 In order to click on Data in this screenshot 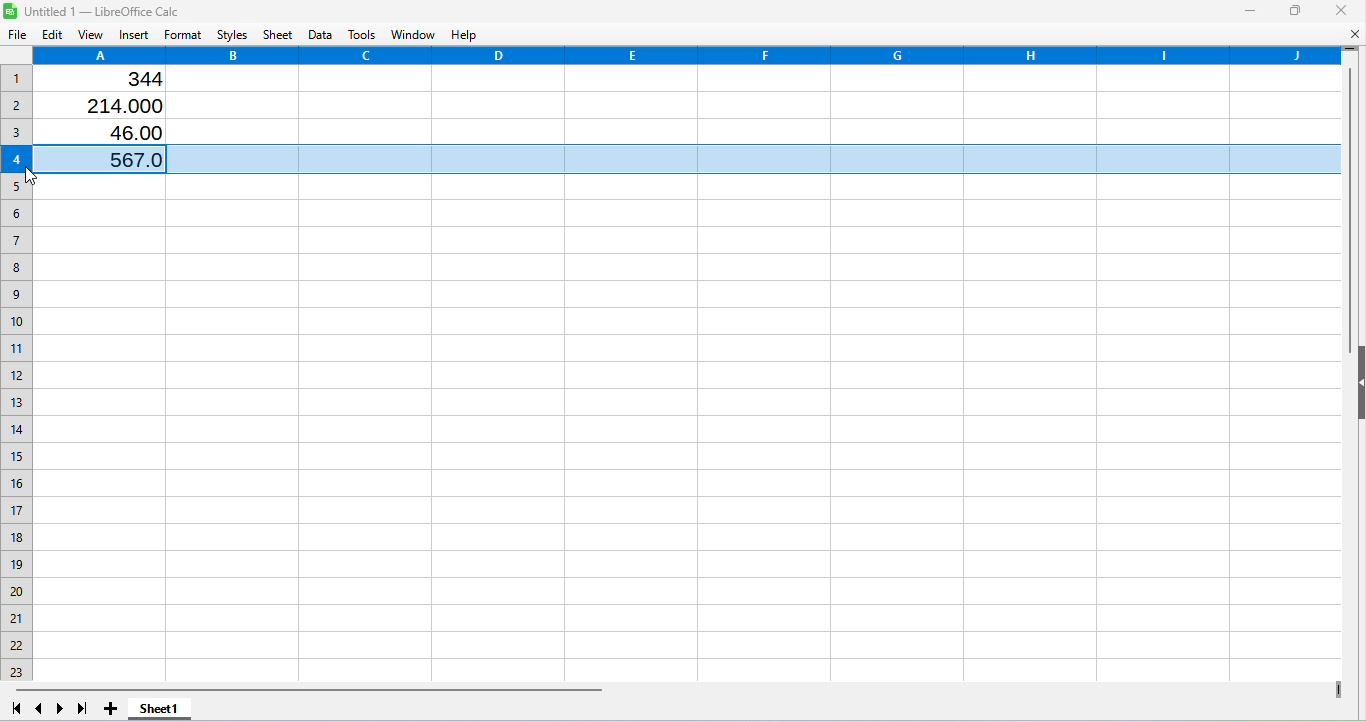, I will do `click(322, 34)`.